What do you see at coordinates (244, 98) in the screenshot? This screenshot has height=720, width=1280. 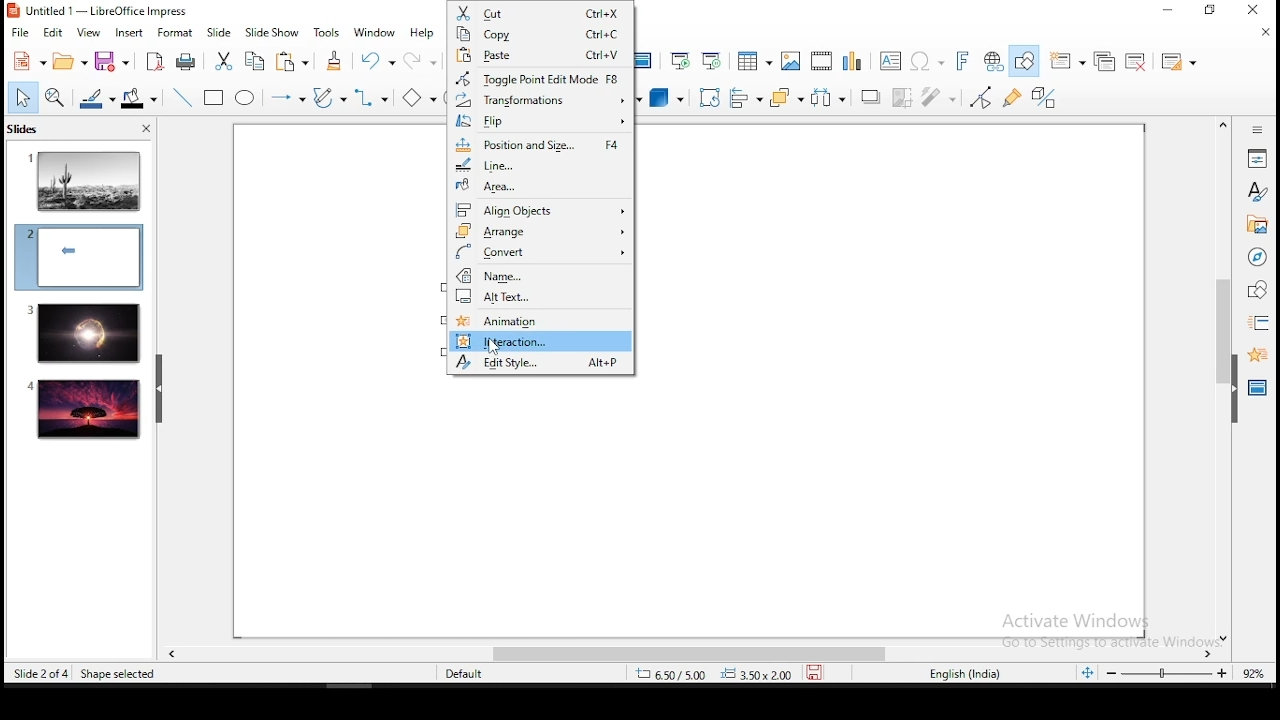 I see `ellipse` at bounding box center [244, 98].